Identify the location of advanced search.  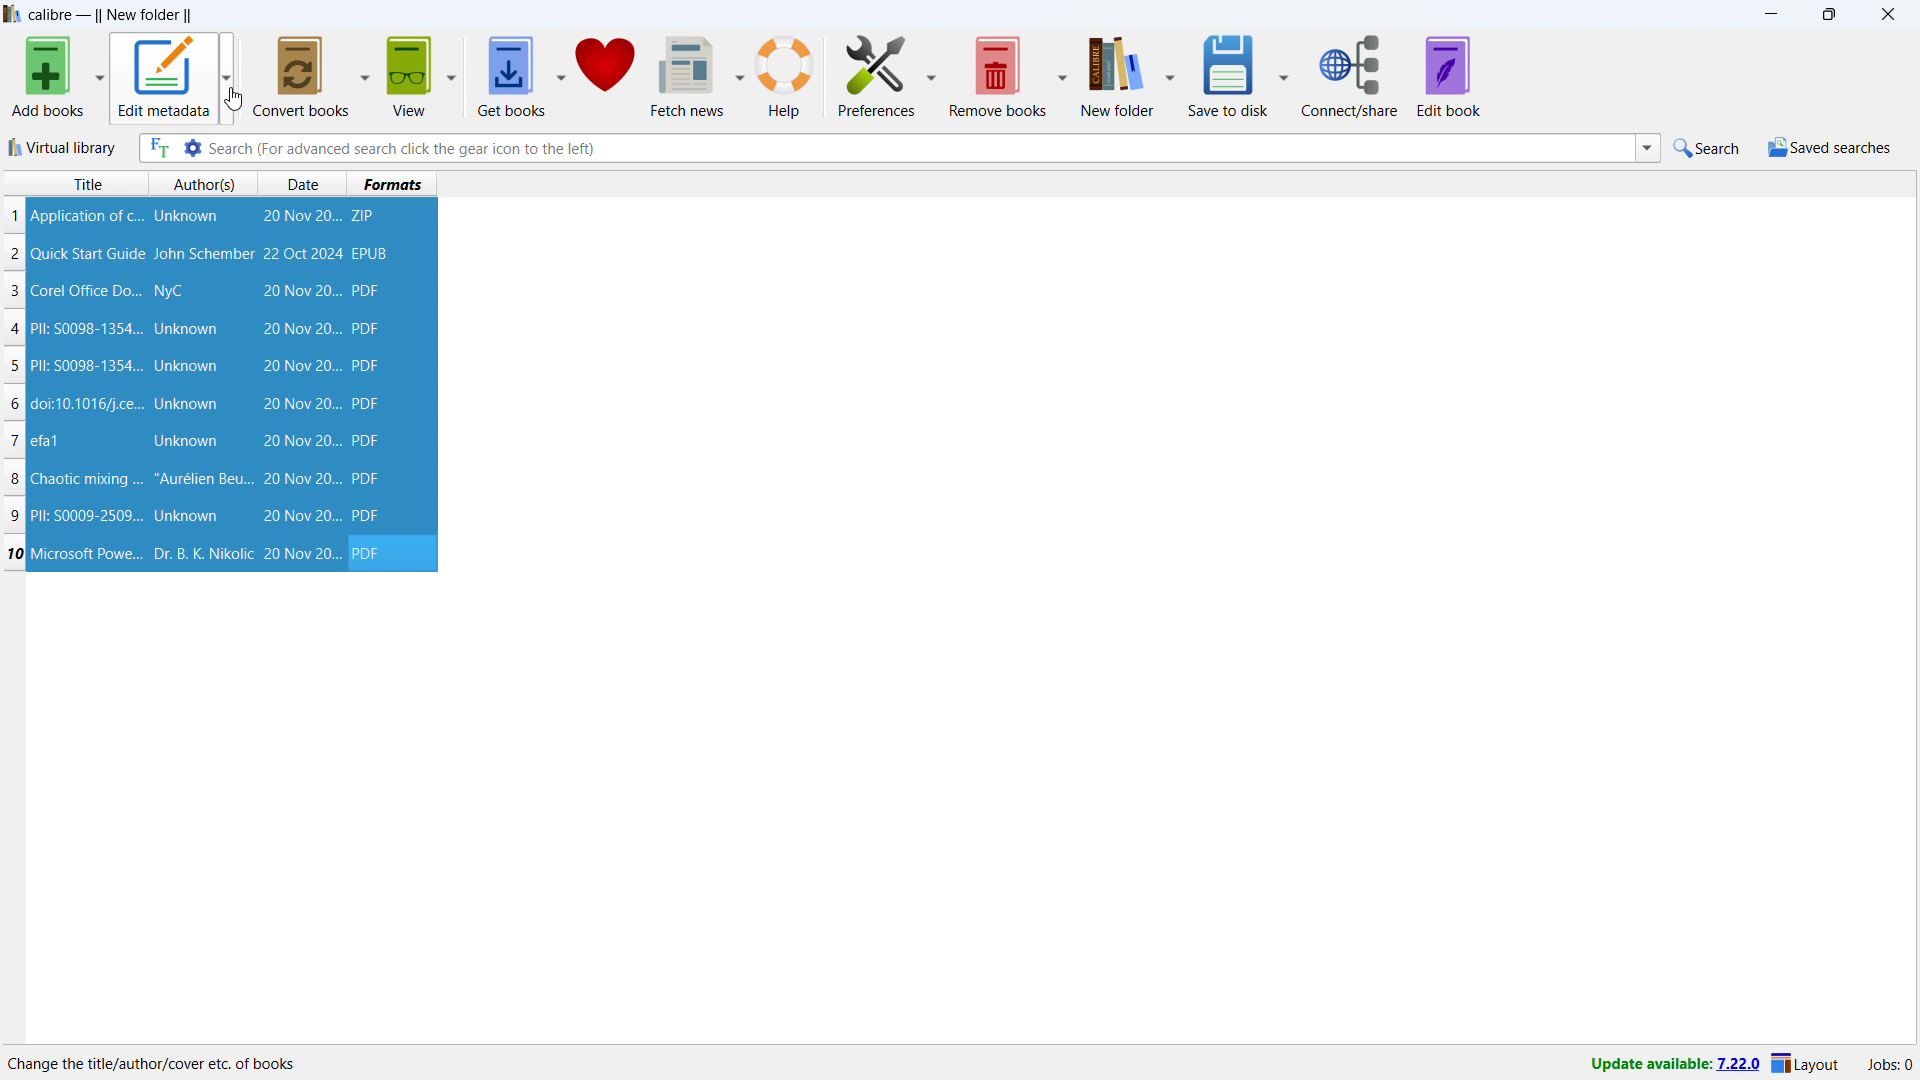
(193, 147).